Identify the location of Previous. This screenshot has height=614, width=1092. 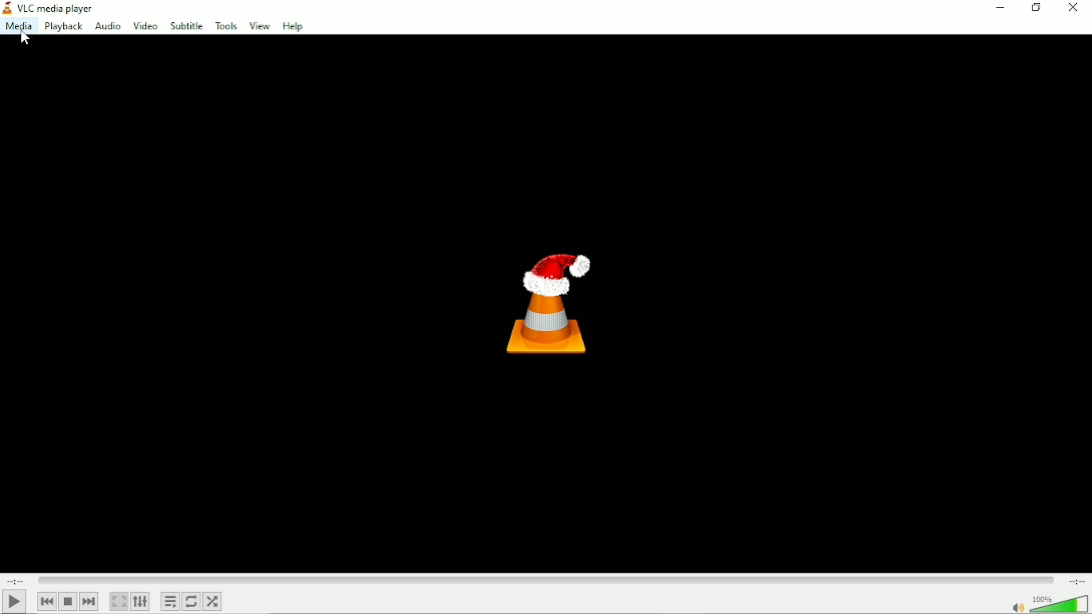
(46, 602).